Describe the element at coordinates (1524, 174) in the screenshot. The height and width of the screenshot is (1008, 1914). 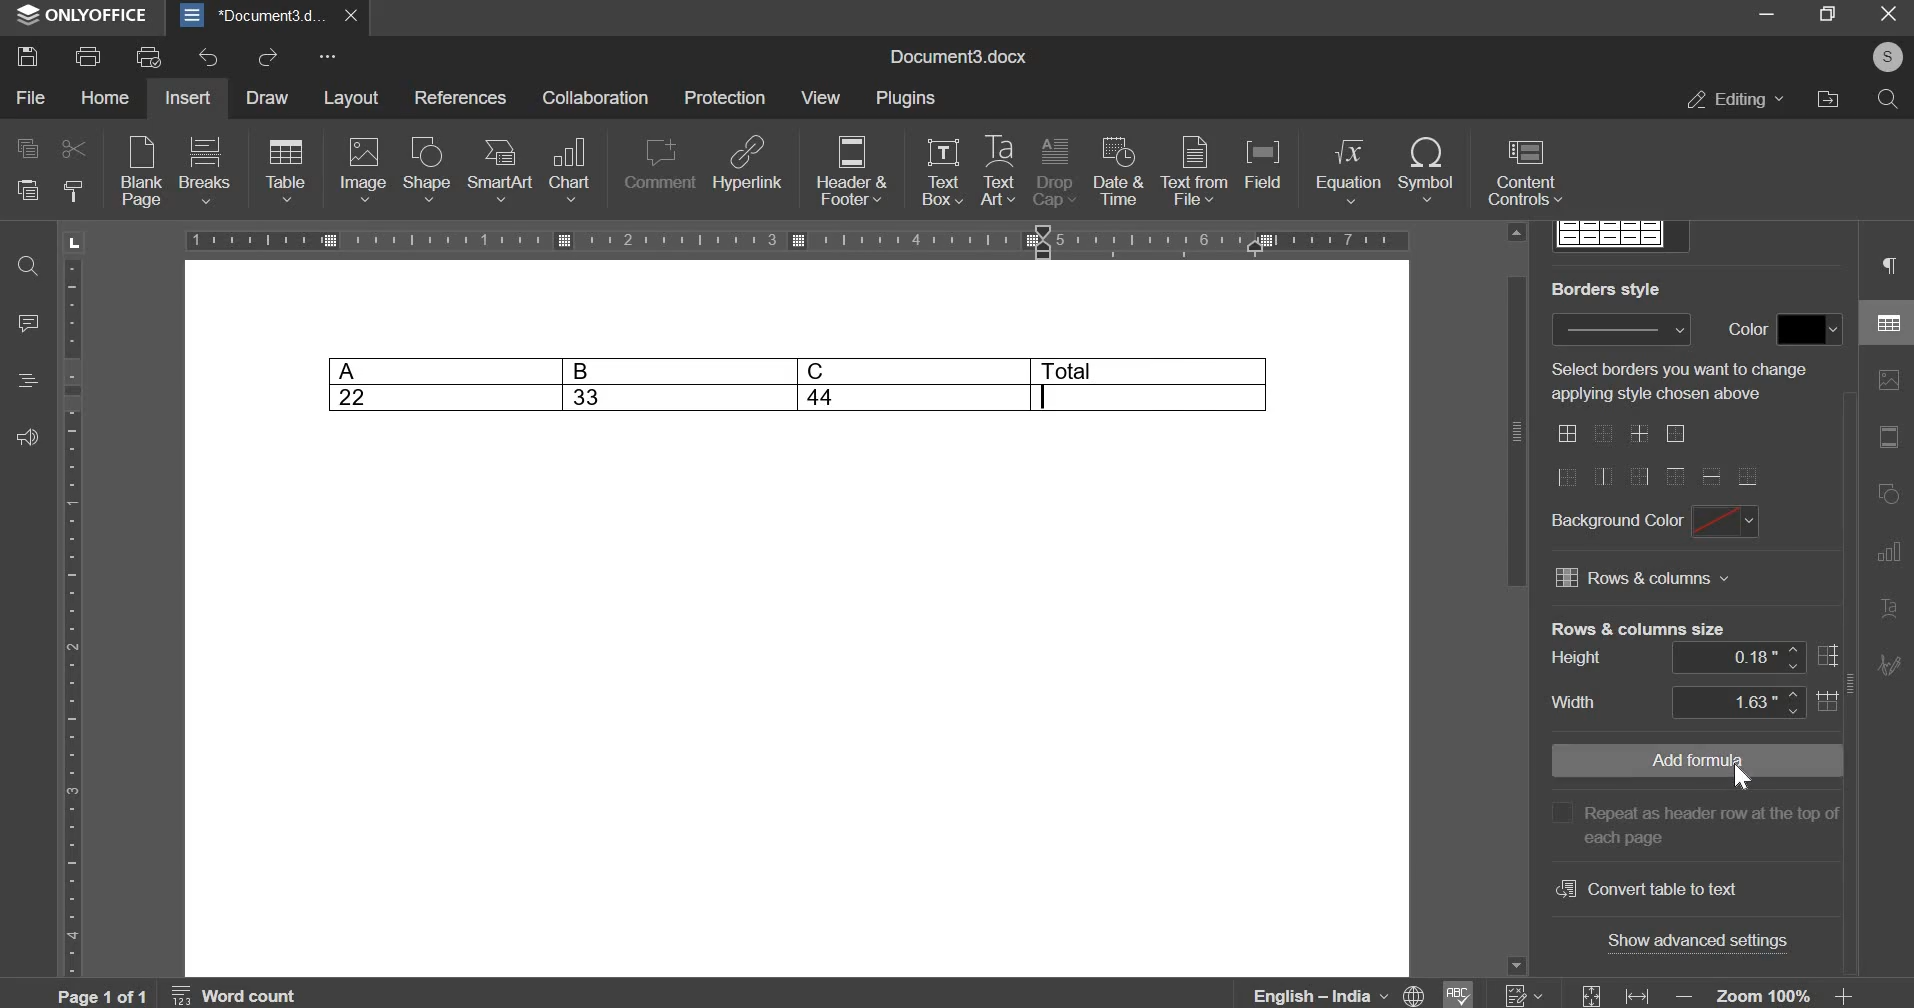
I see `content controls` at that location.